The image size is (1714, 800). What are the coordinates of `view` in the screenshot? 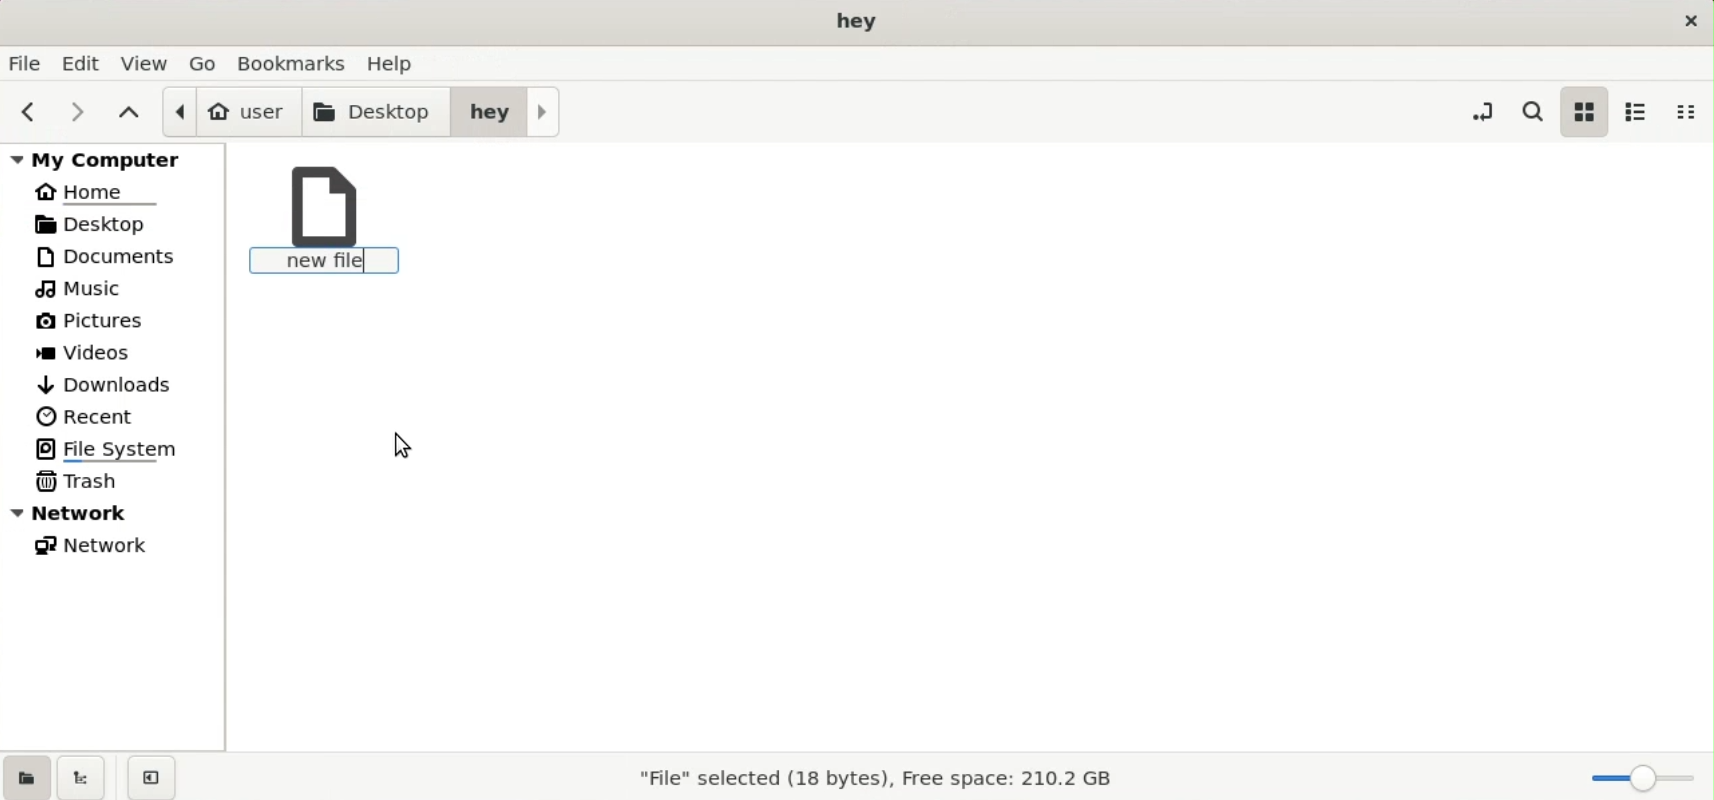 It's located at (146, 62).